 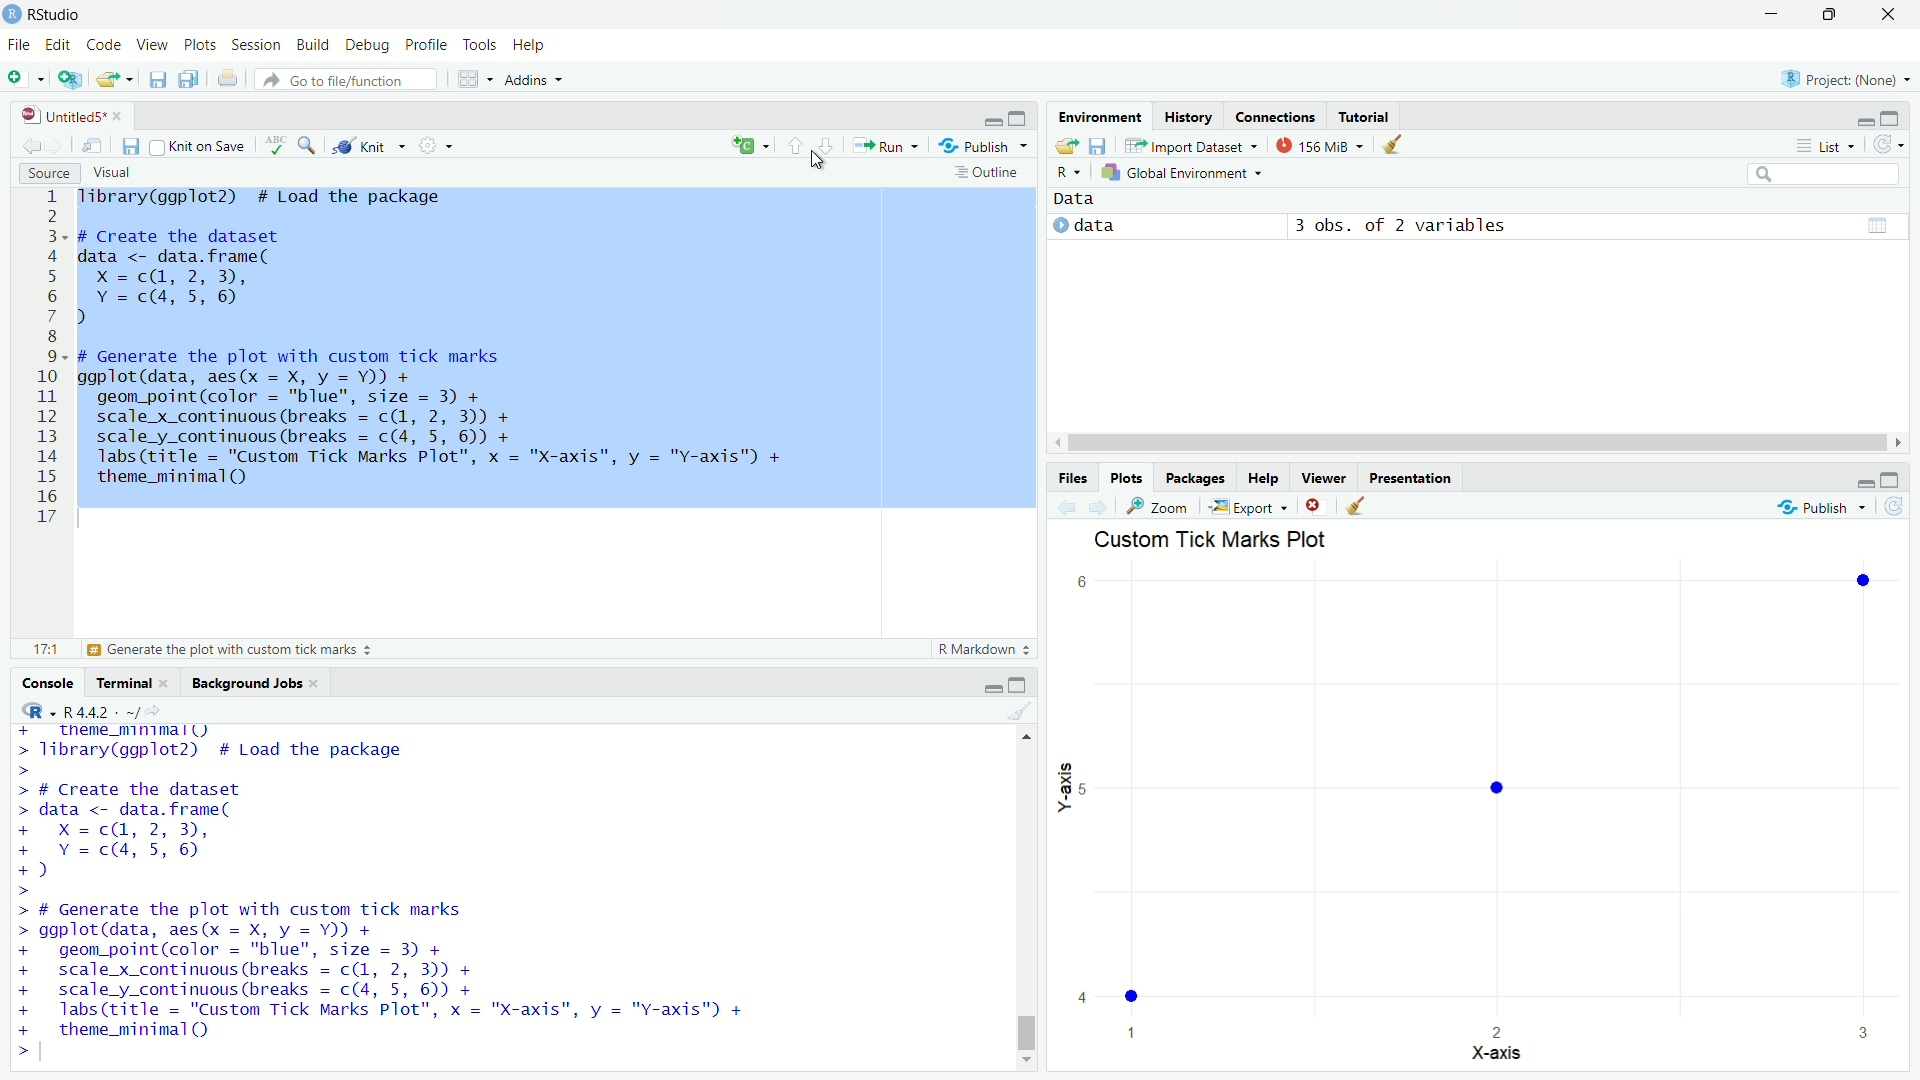 I want to click on help, so click(x=1265, y=476).